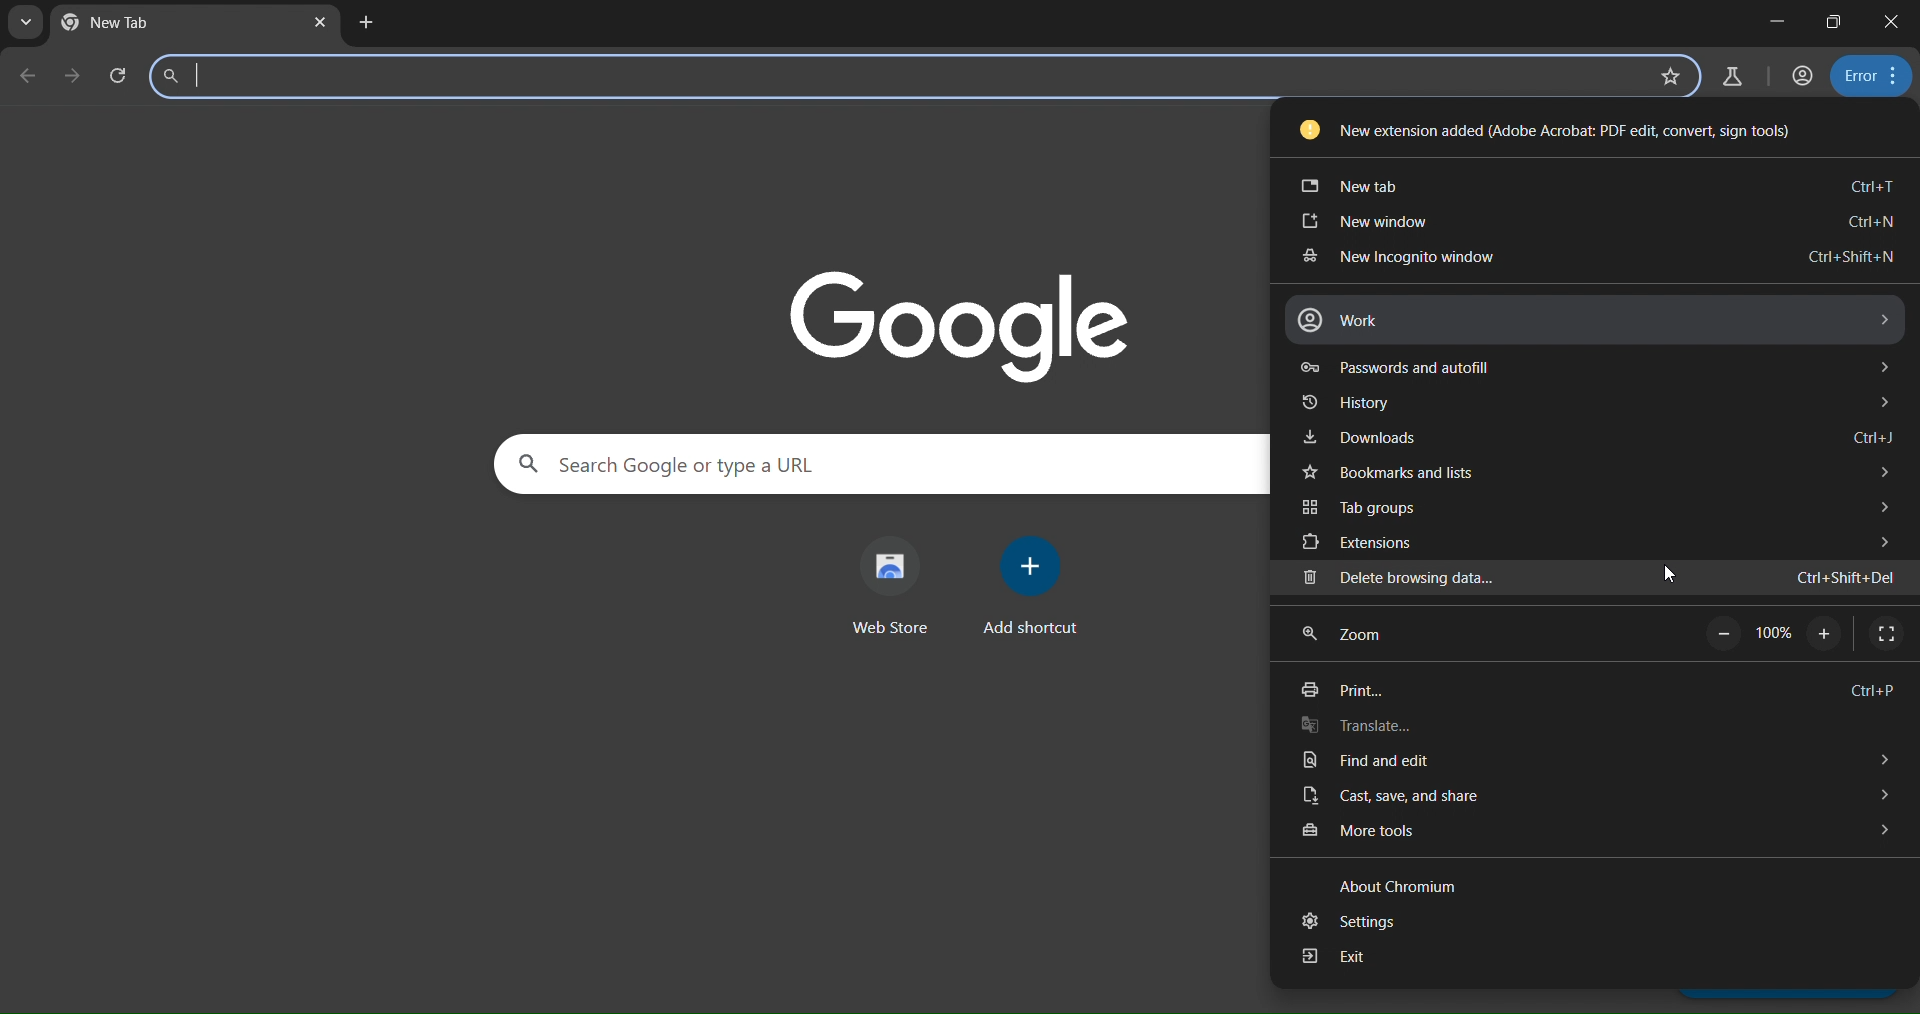 The width and height of the screenshot is (1920, 1014). I want to click on new incognito window, so click(1592, 257).